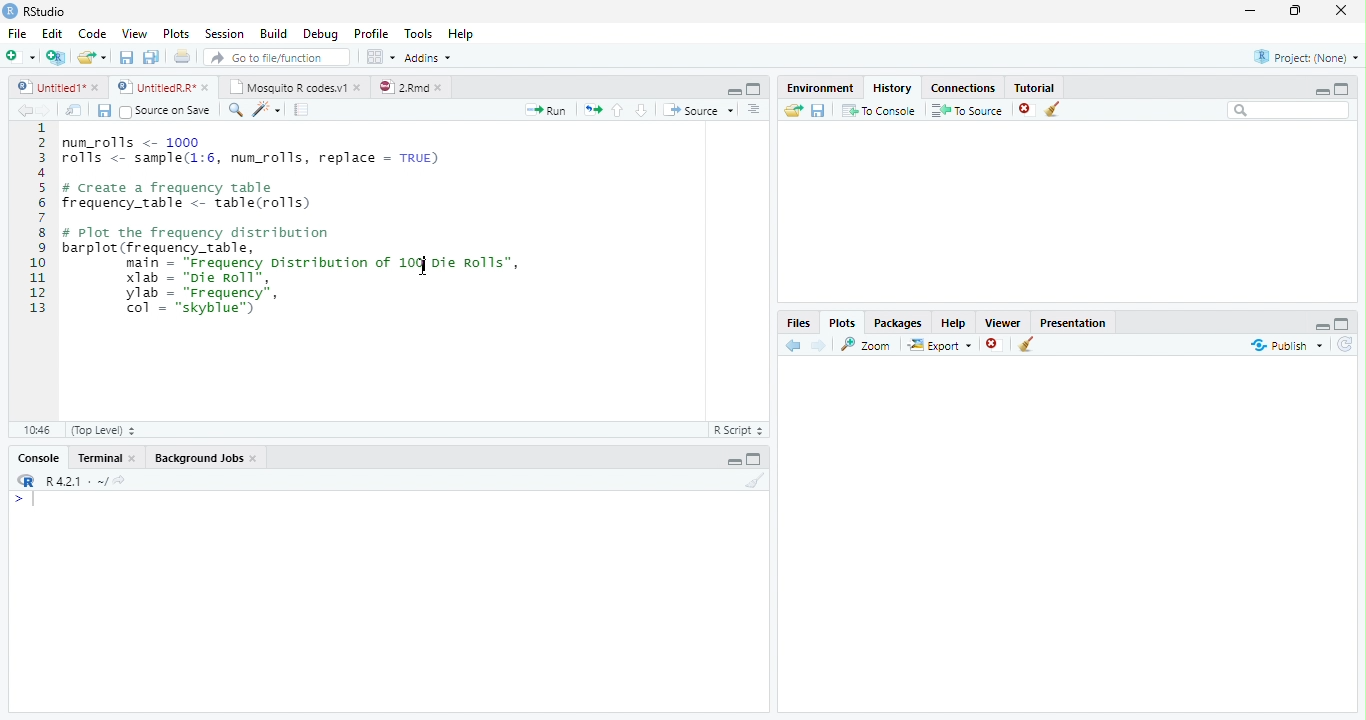  I want to click on Refresh List, so click(1344, 345).